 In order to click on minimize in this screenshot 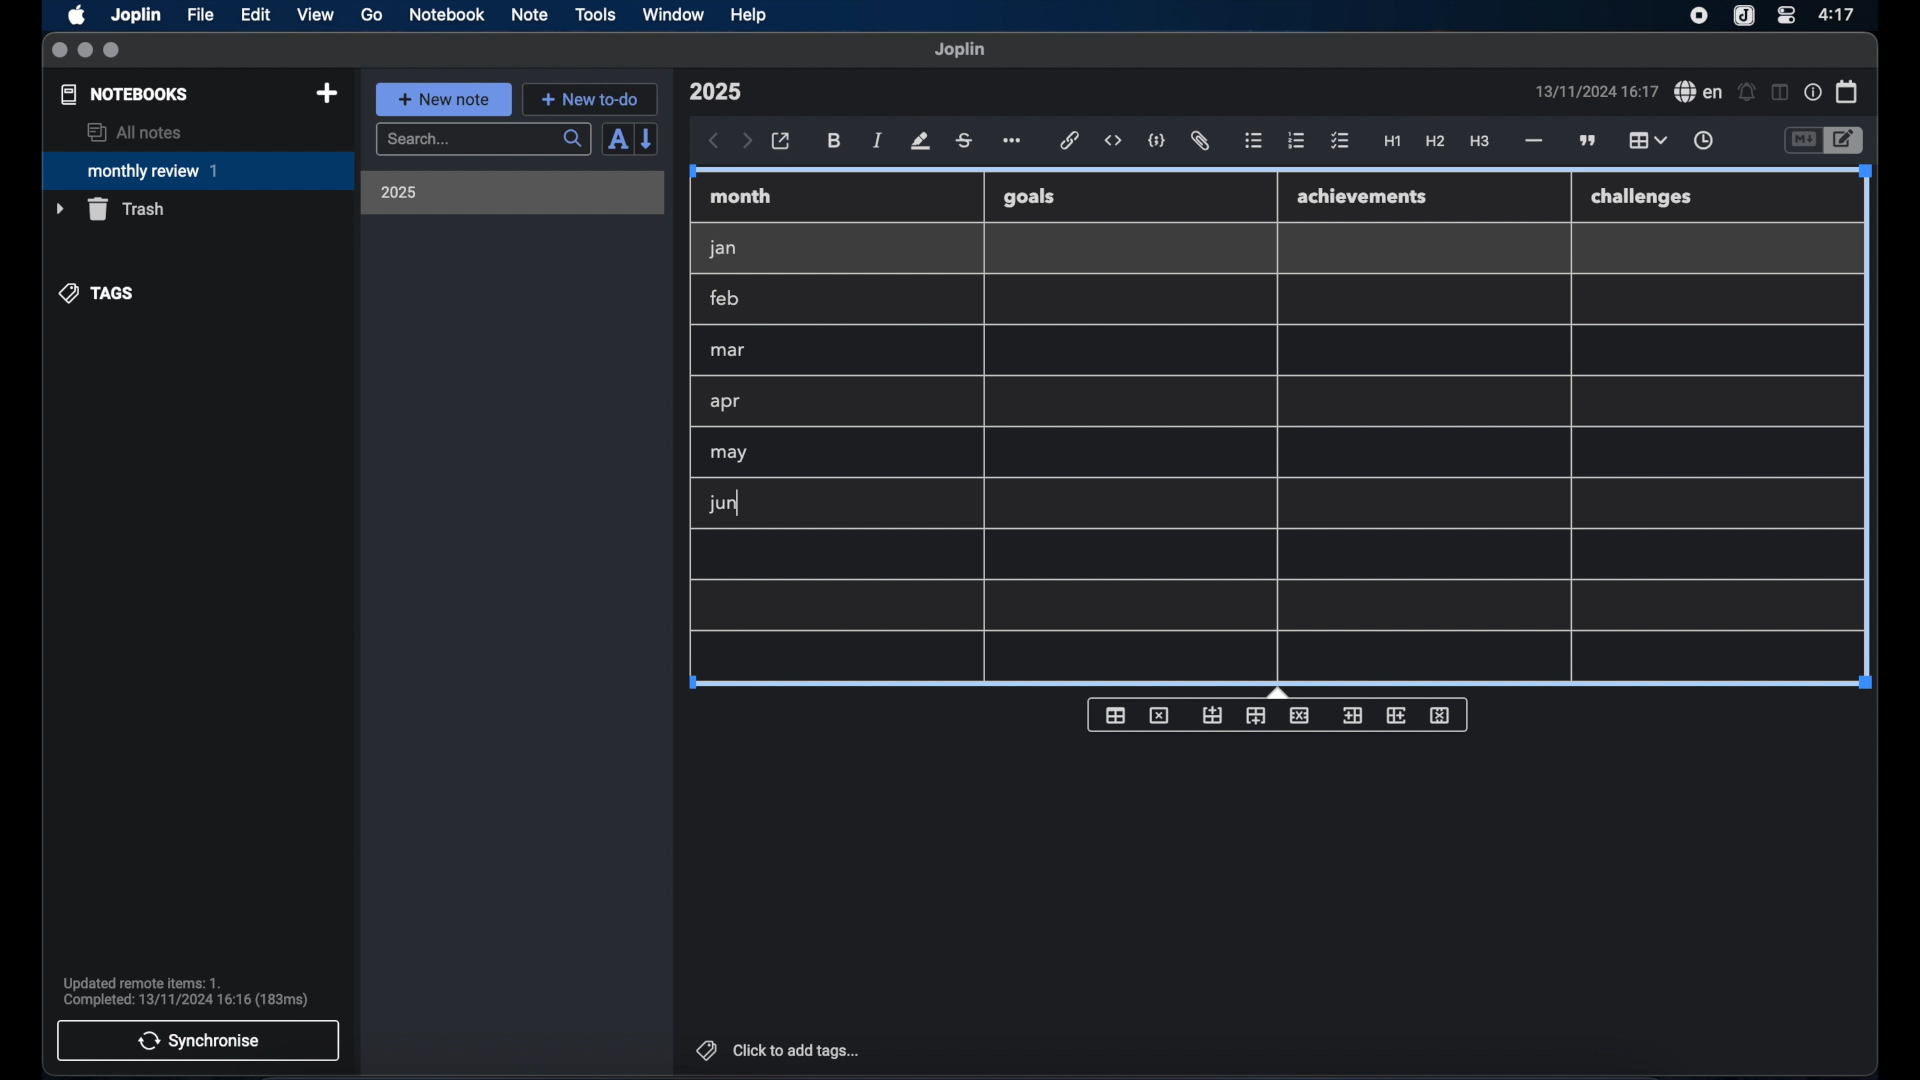, I will do `click(85, 51)`.